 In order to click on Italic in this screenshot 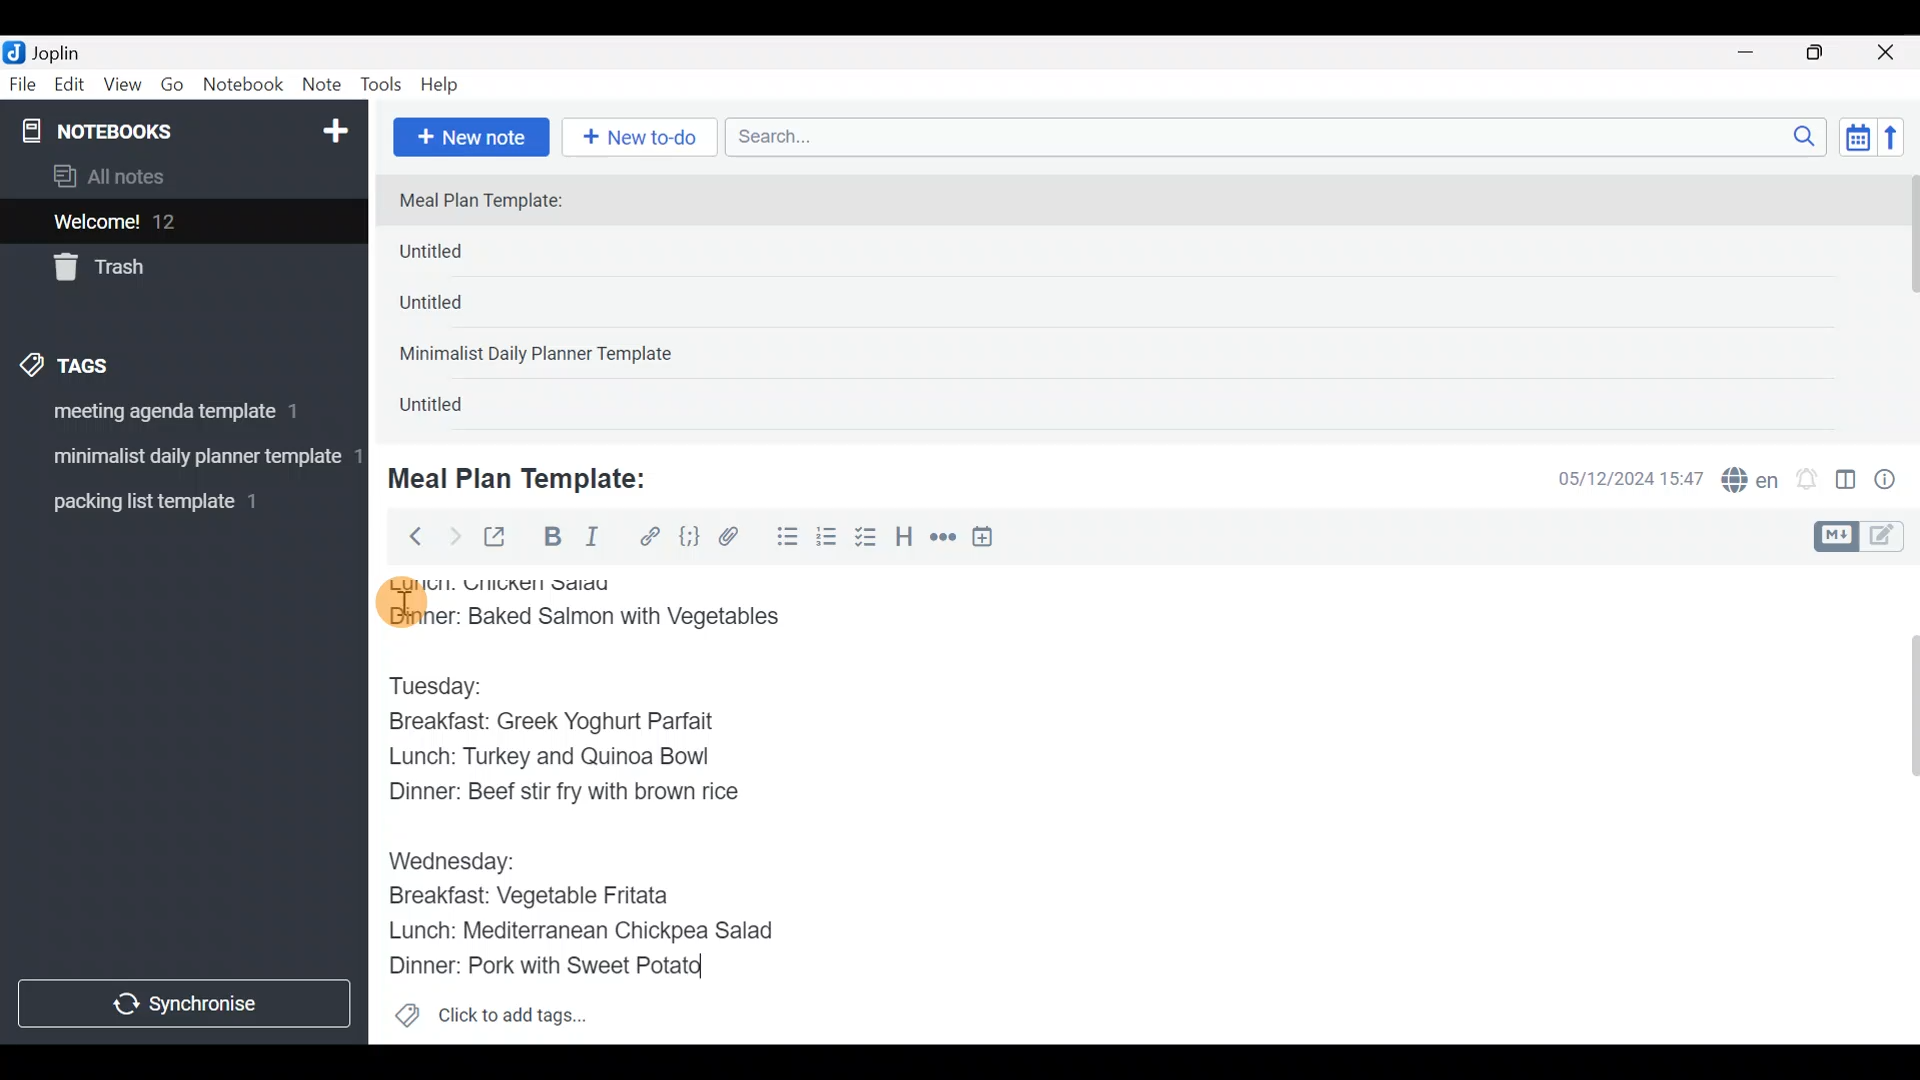, I will do `click(590, 541)`.